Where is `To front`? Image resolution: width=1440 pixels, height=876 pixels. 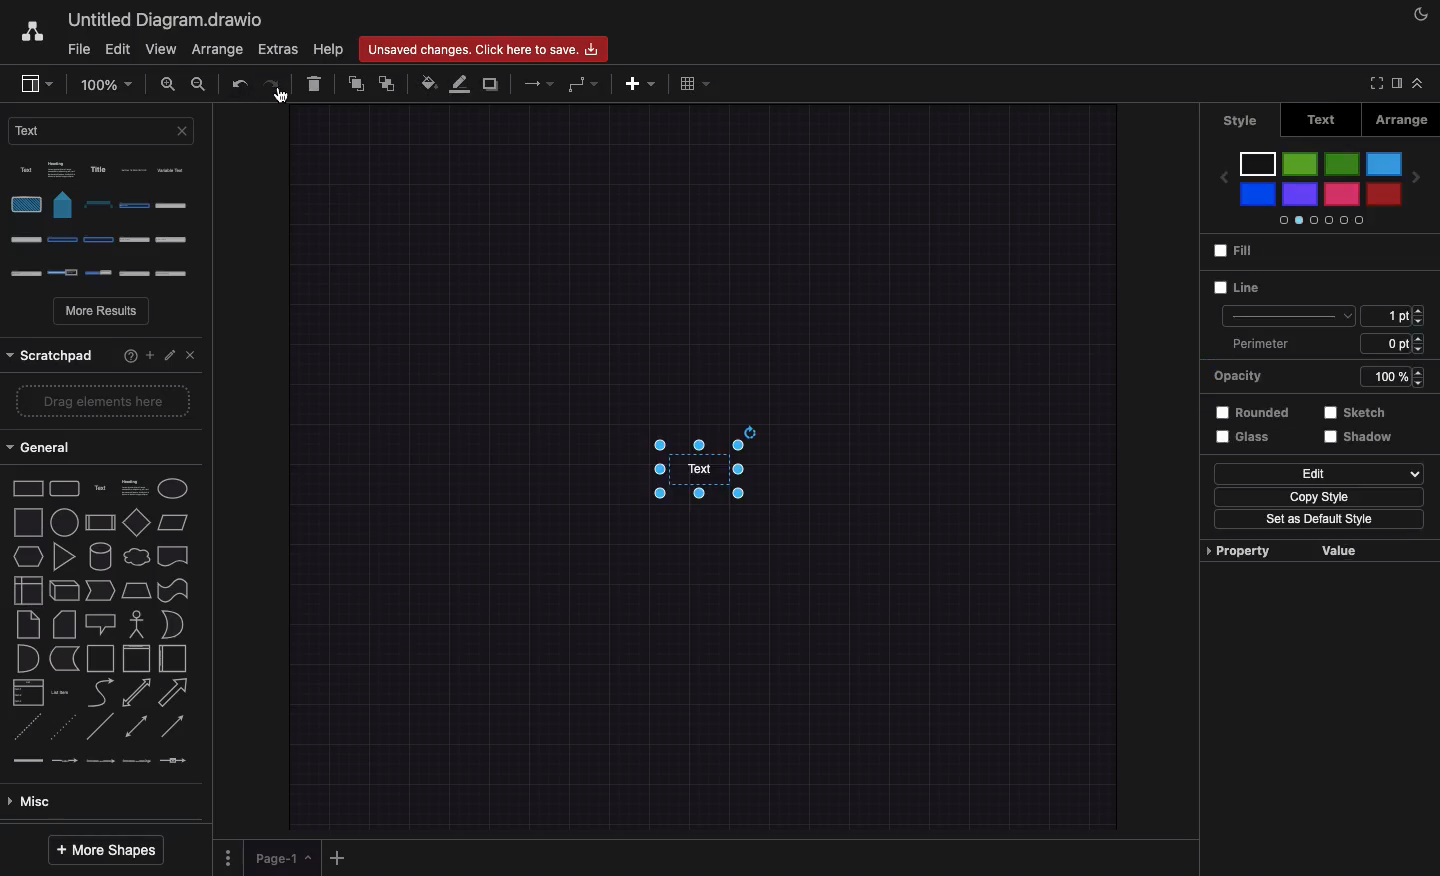
To front is located at coordinates (355, 85).